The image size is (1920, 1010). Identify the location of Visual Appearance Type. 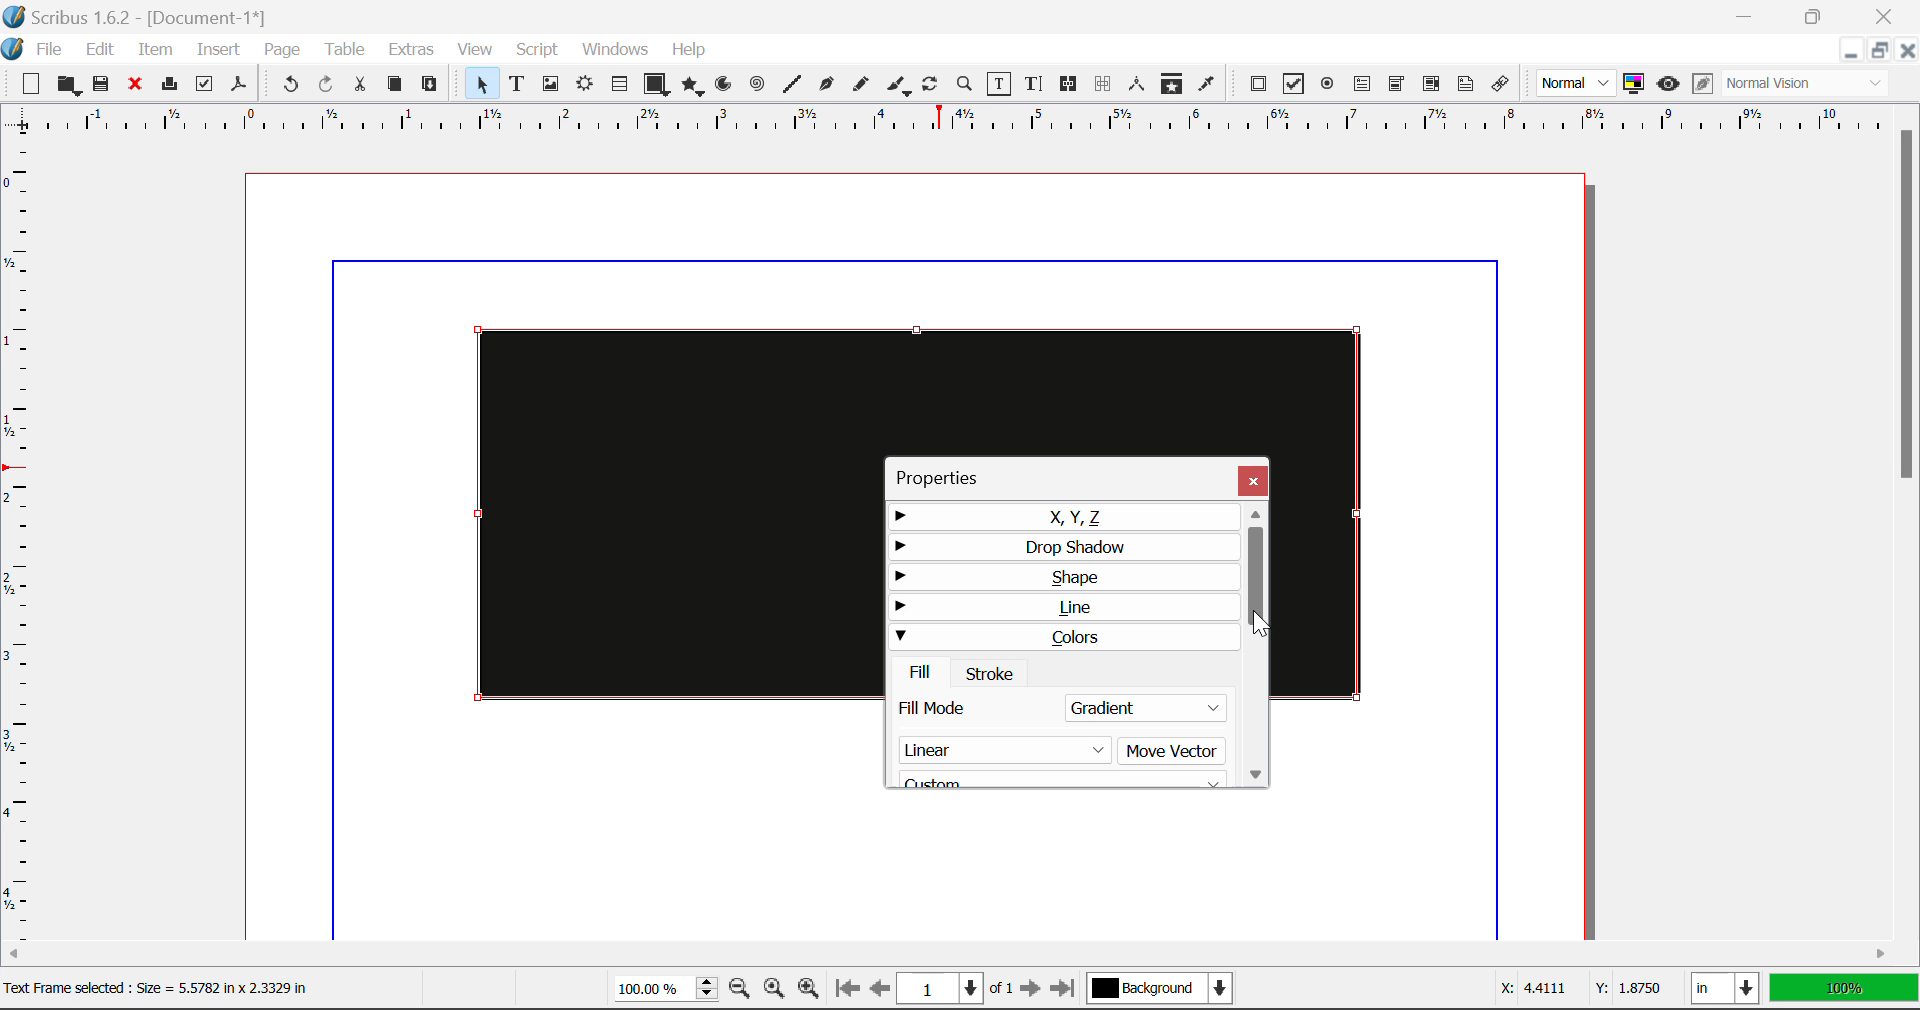
(1807, 85).